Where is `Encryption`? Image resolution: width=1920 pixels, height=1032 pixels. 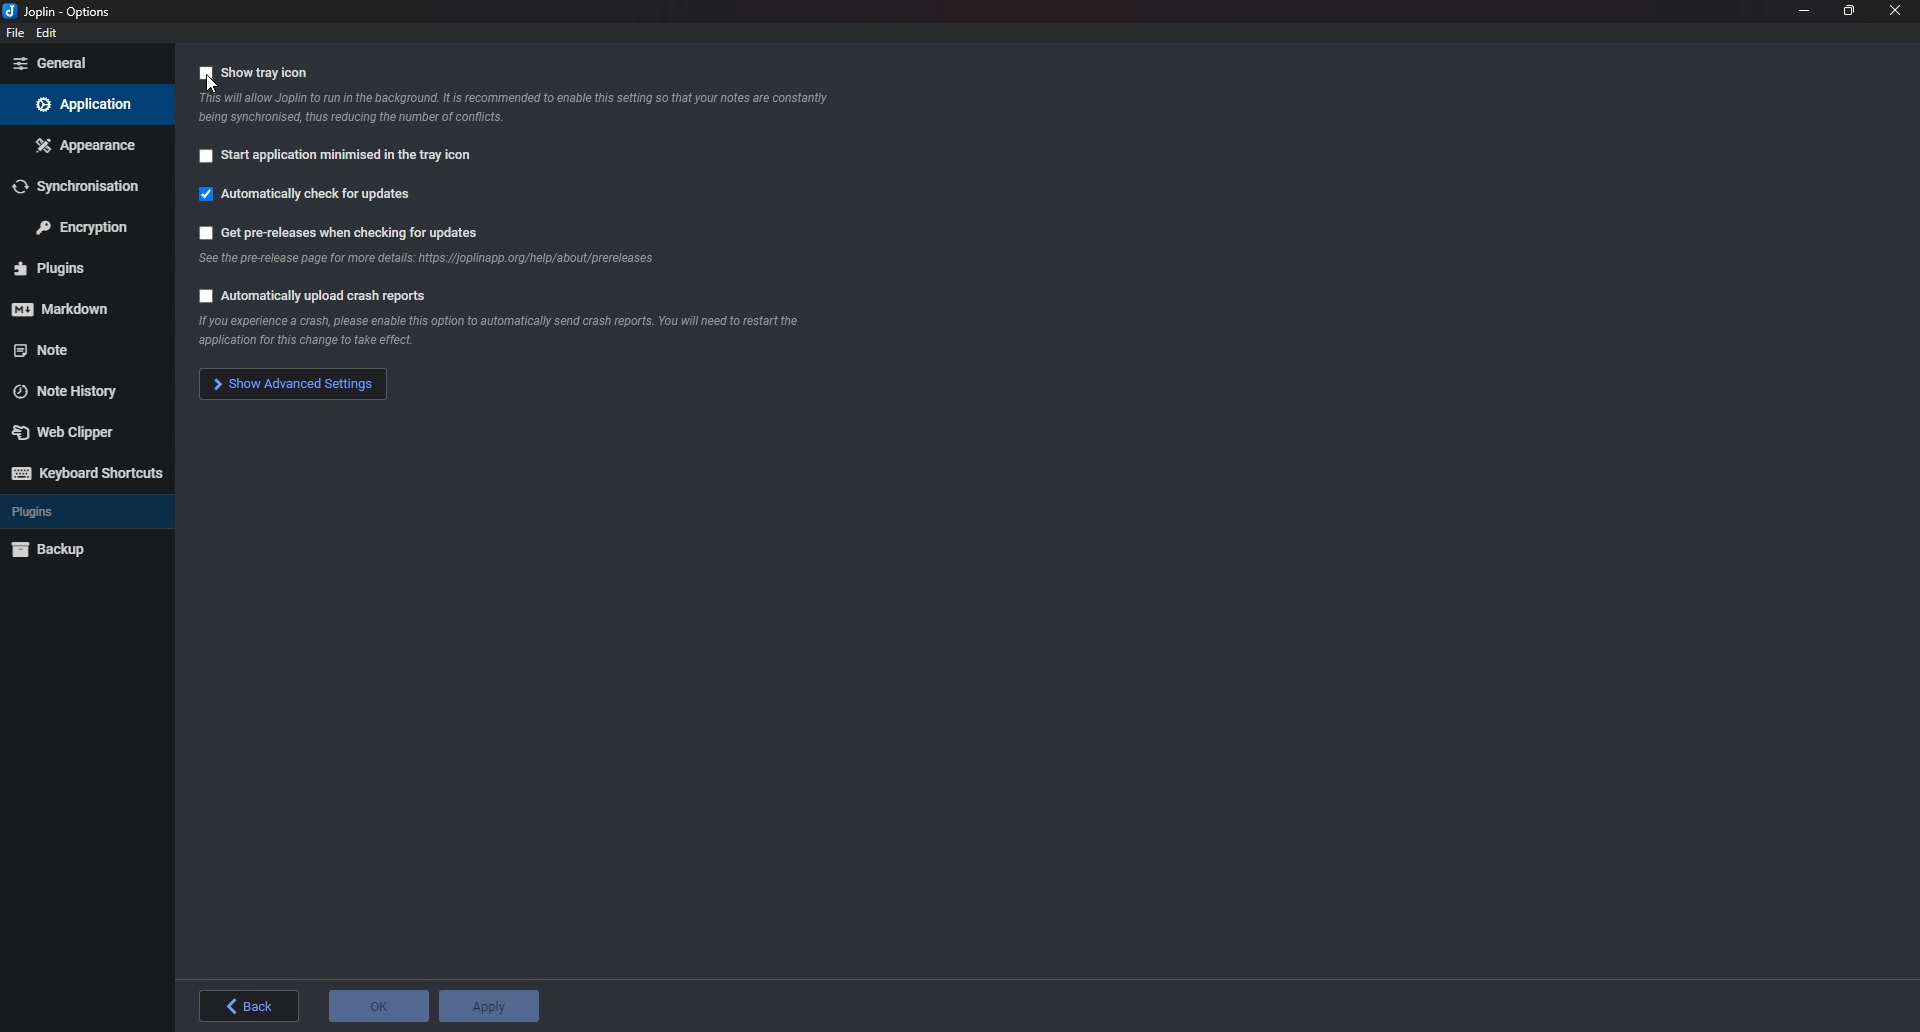 Encryption is located at coordinates (81, 226).